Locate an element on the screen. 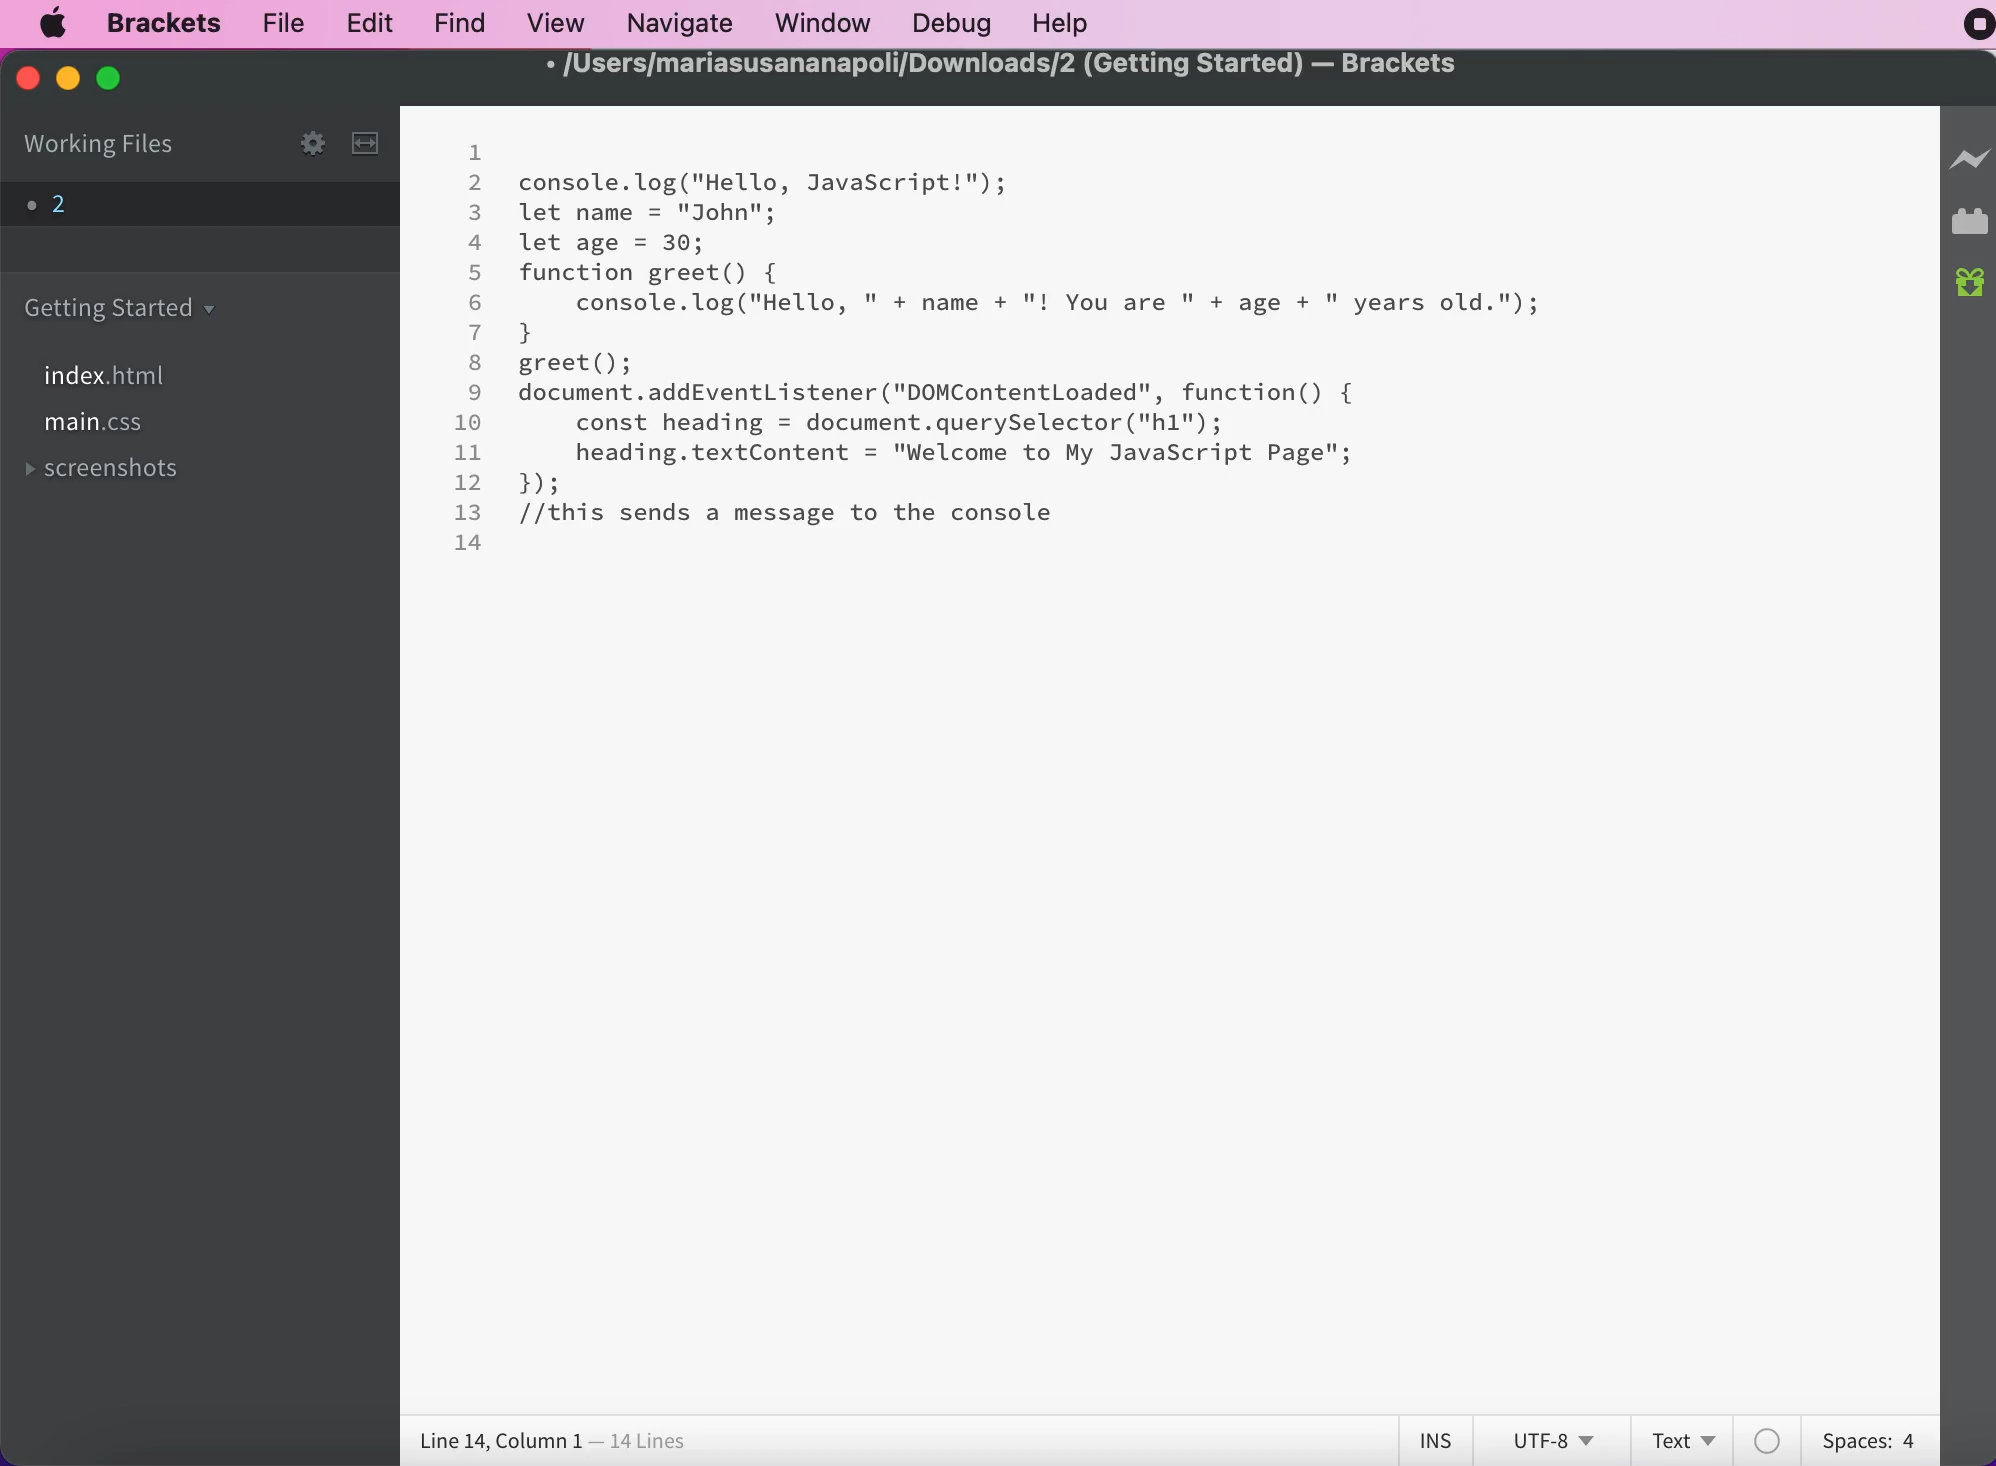  help is located at coordinates (1068, 23).